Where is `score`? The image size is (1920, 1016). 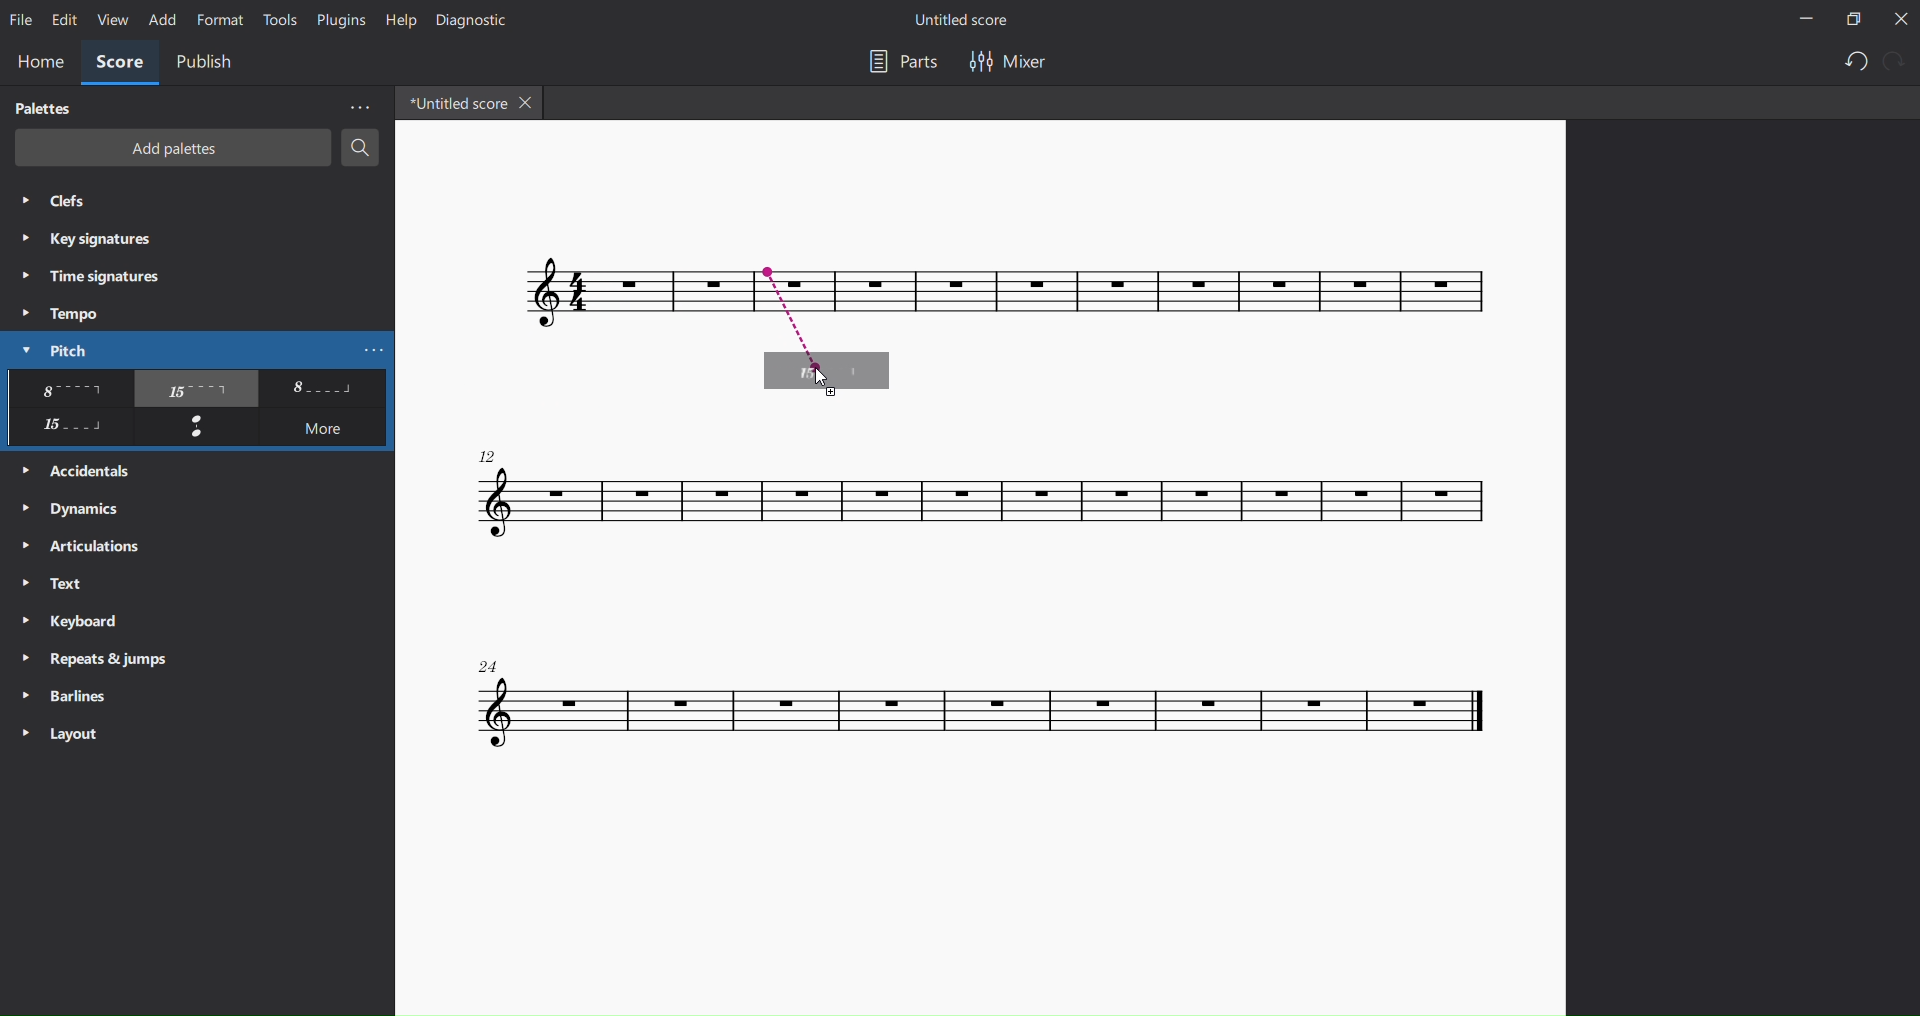
score is located at coordinates (117, 64).